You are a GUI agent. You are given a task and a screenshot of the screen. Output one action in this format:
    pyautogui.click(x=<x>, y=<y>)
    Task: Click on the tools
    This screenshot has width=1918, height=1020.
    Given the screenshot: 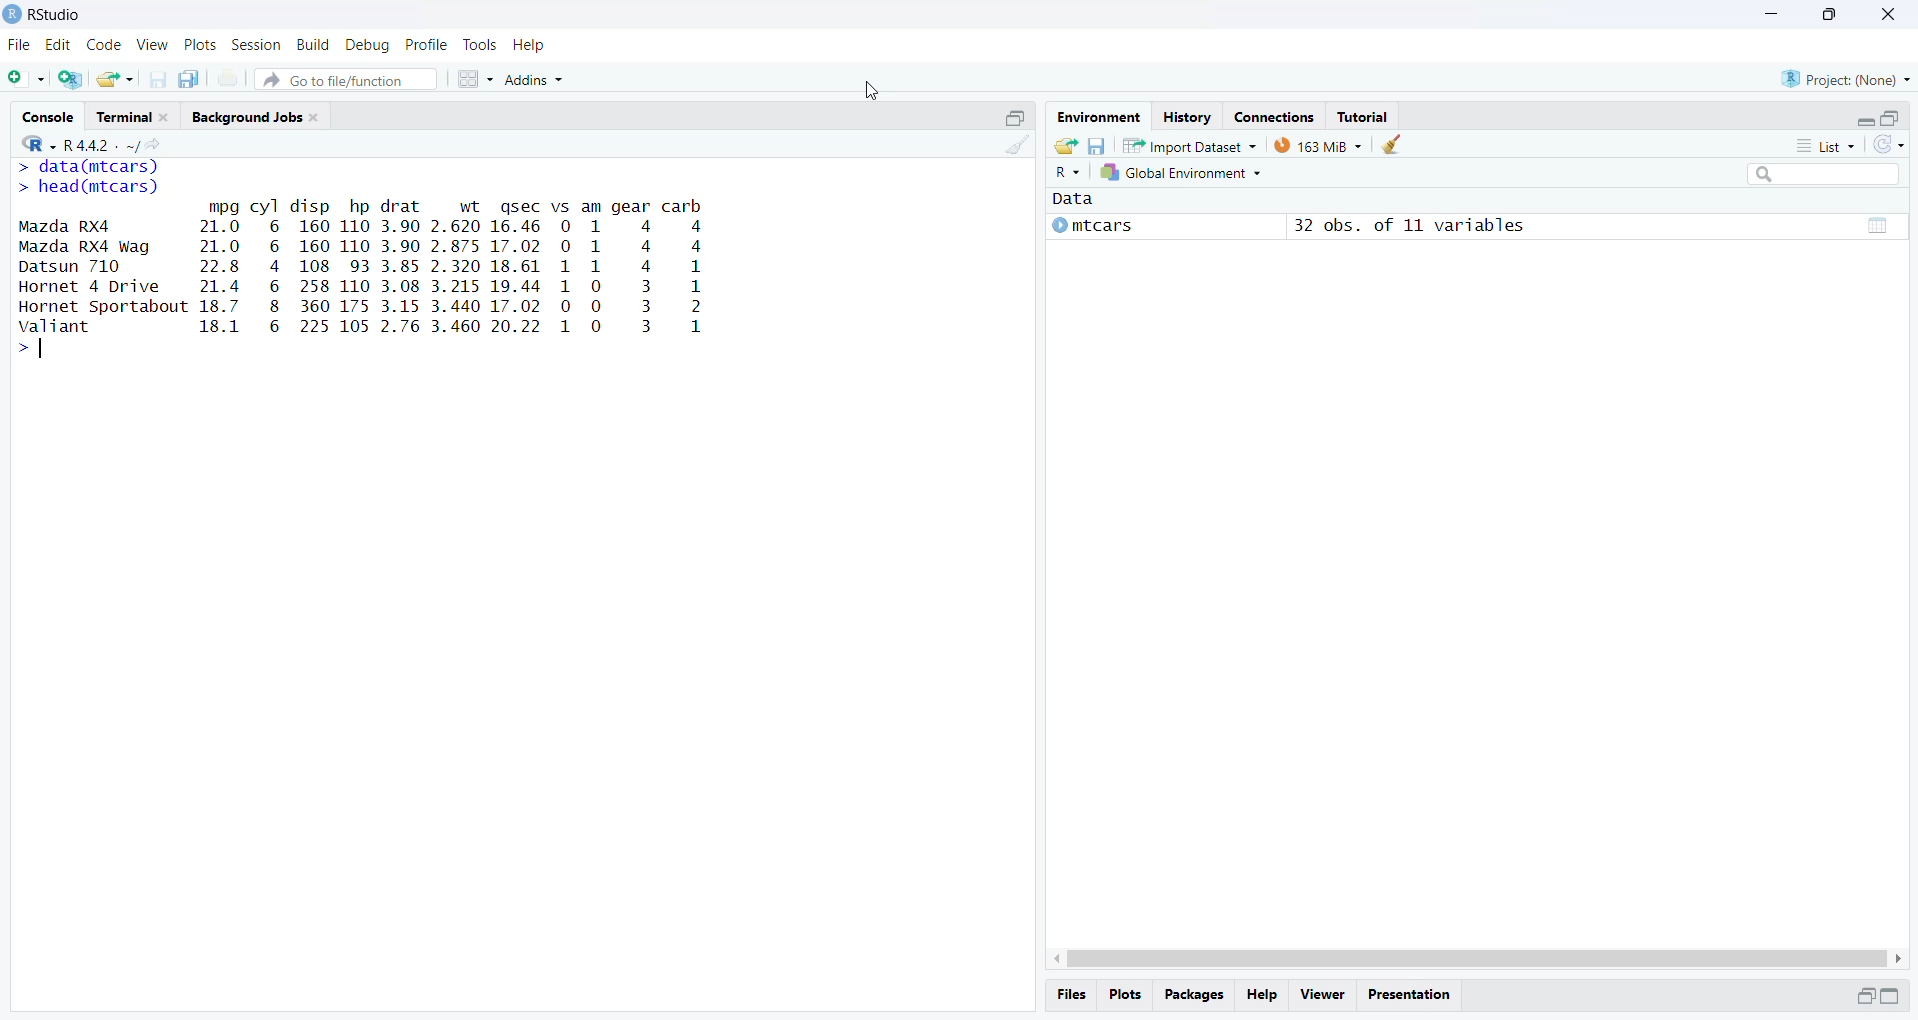 What is the action you would take?
    pyautogui.click(x=481, y=44)
    